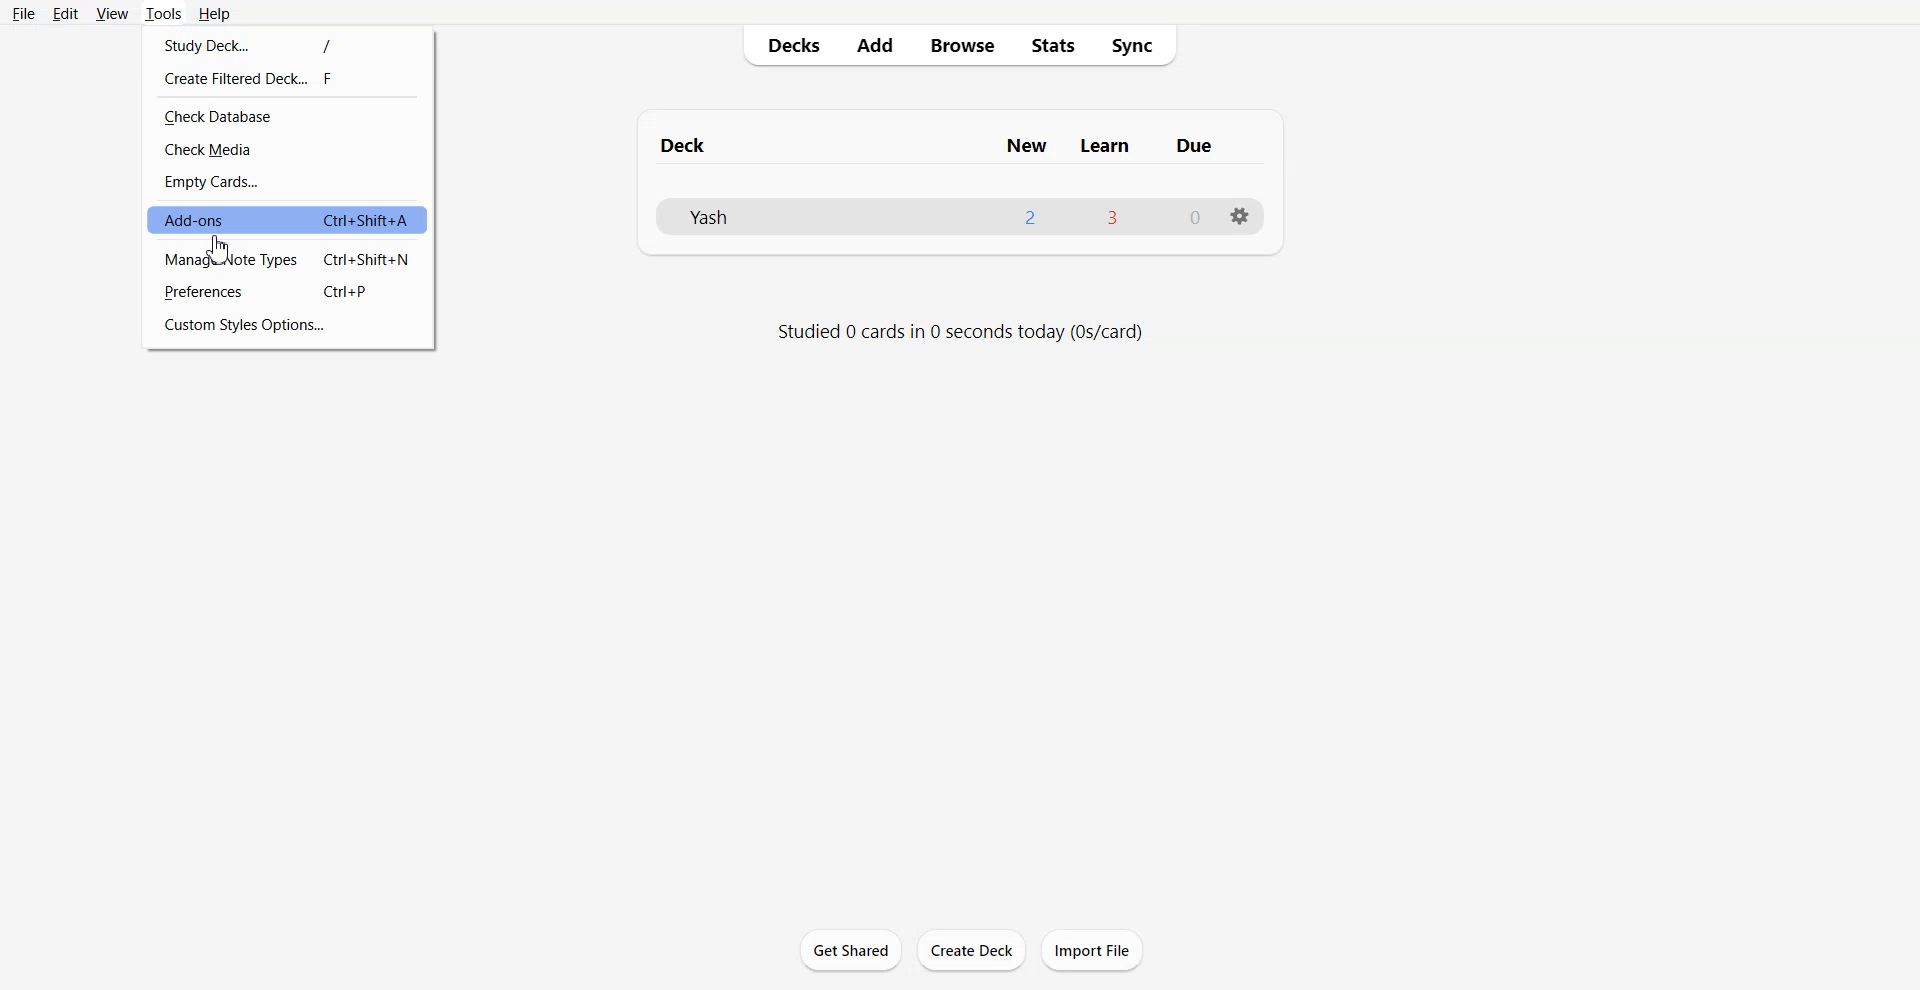 The height and width of the screenshot is (990, 1920). What do you see at coordinates (287, 219) in the screenshot?
I see `Add-ons` at bounding box center [287, 219].